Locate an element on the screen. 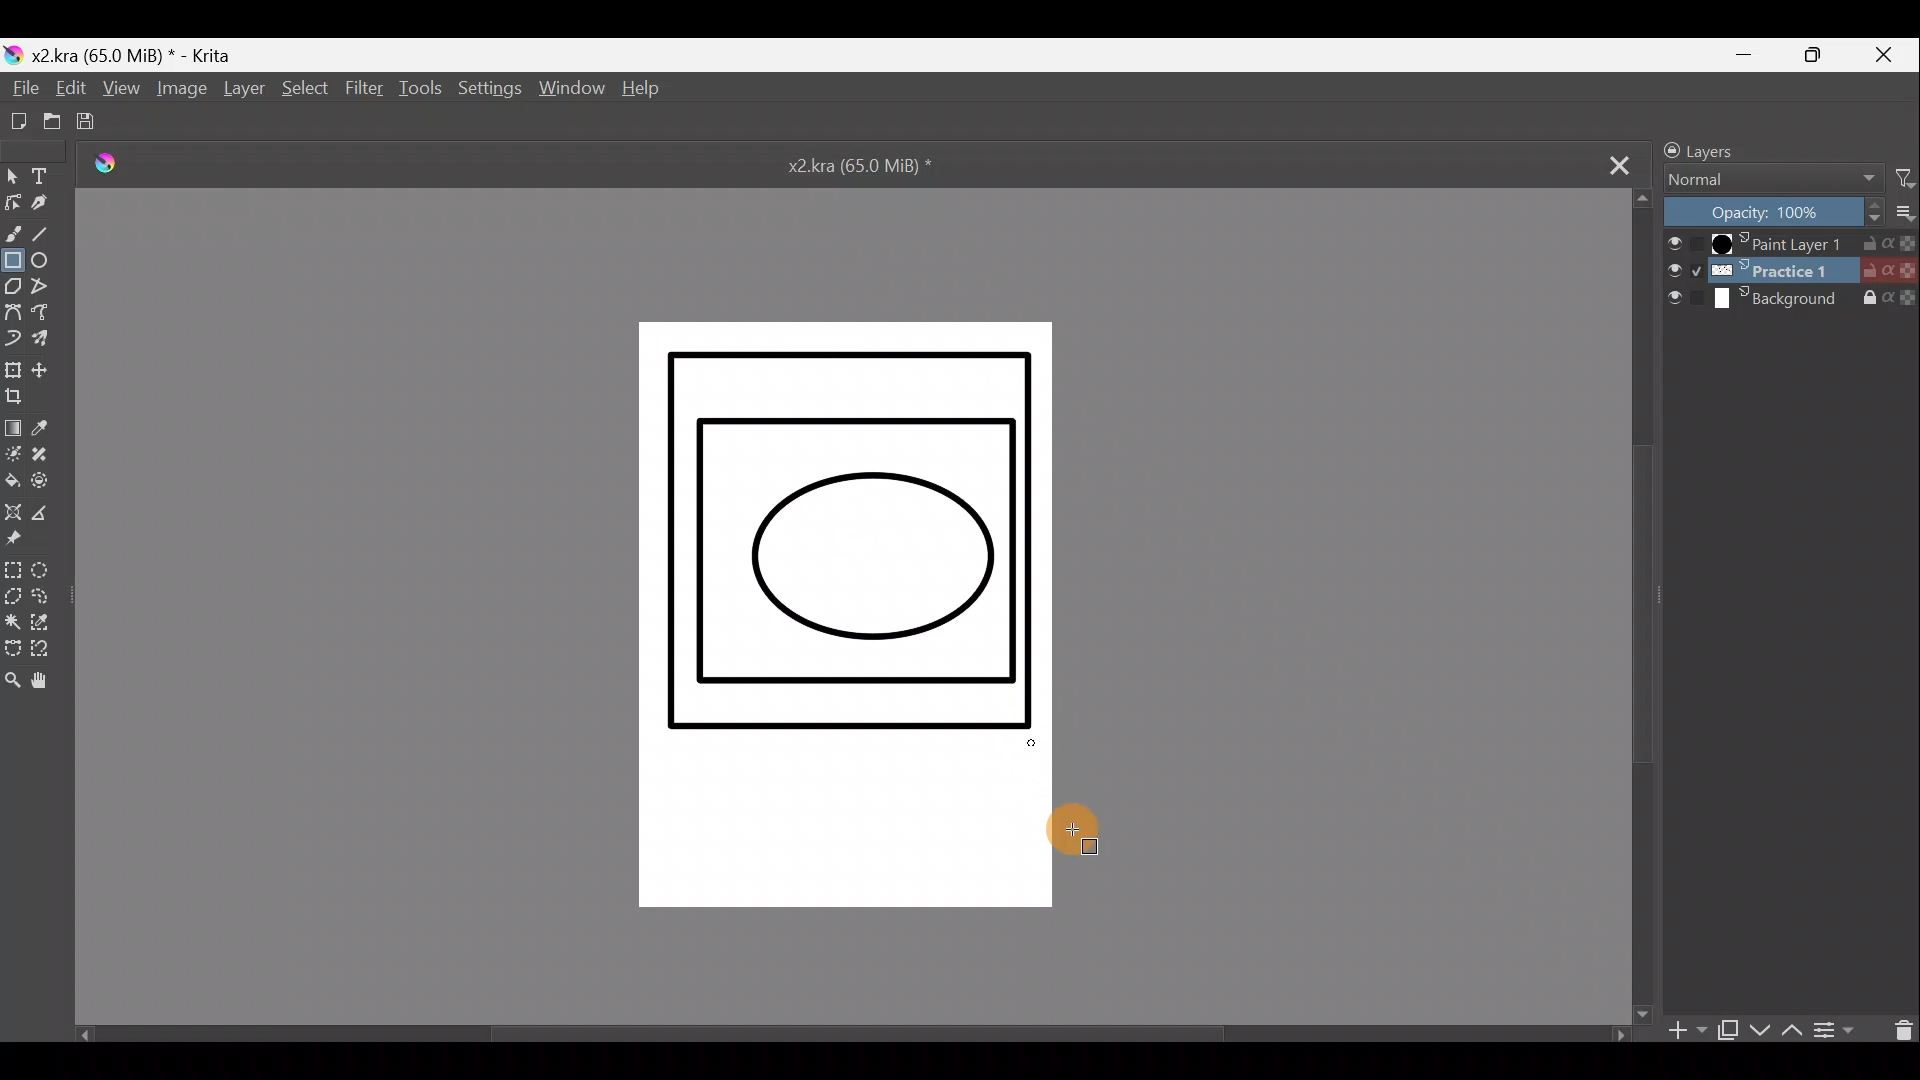  Select is located at coordinates (309, 90).